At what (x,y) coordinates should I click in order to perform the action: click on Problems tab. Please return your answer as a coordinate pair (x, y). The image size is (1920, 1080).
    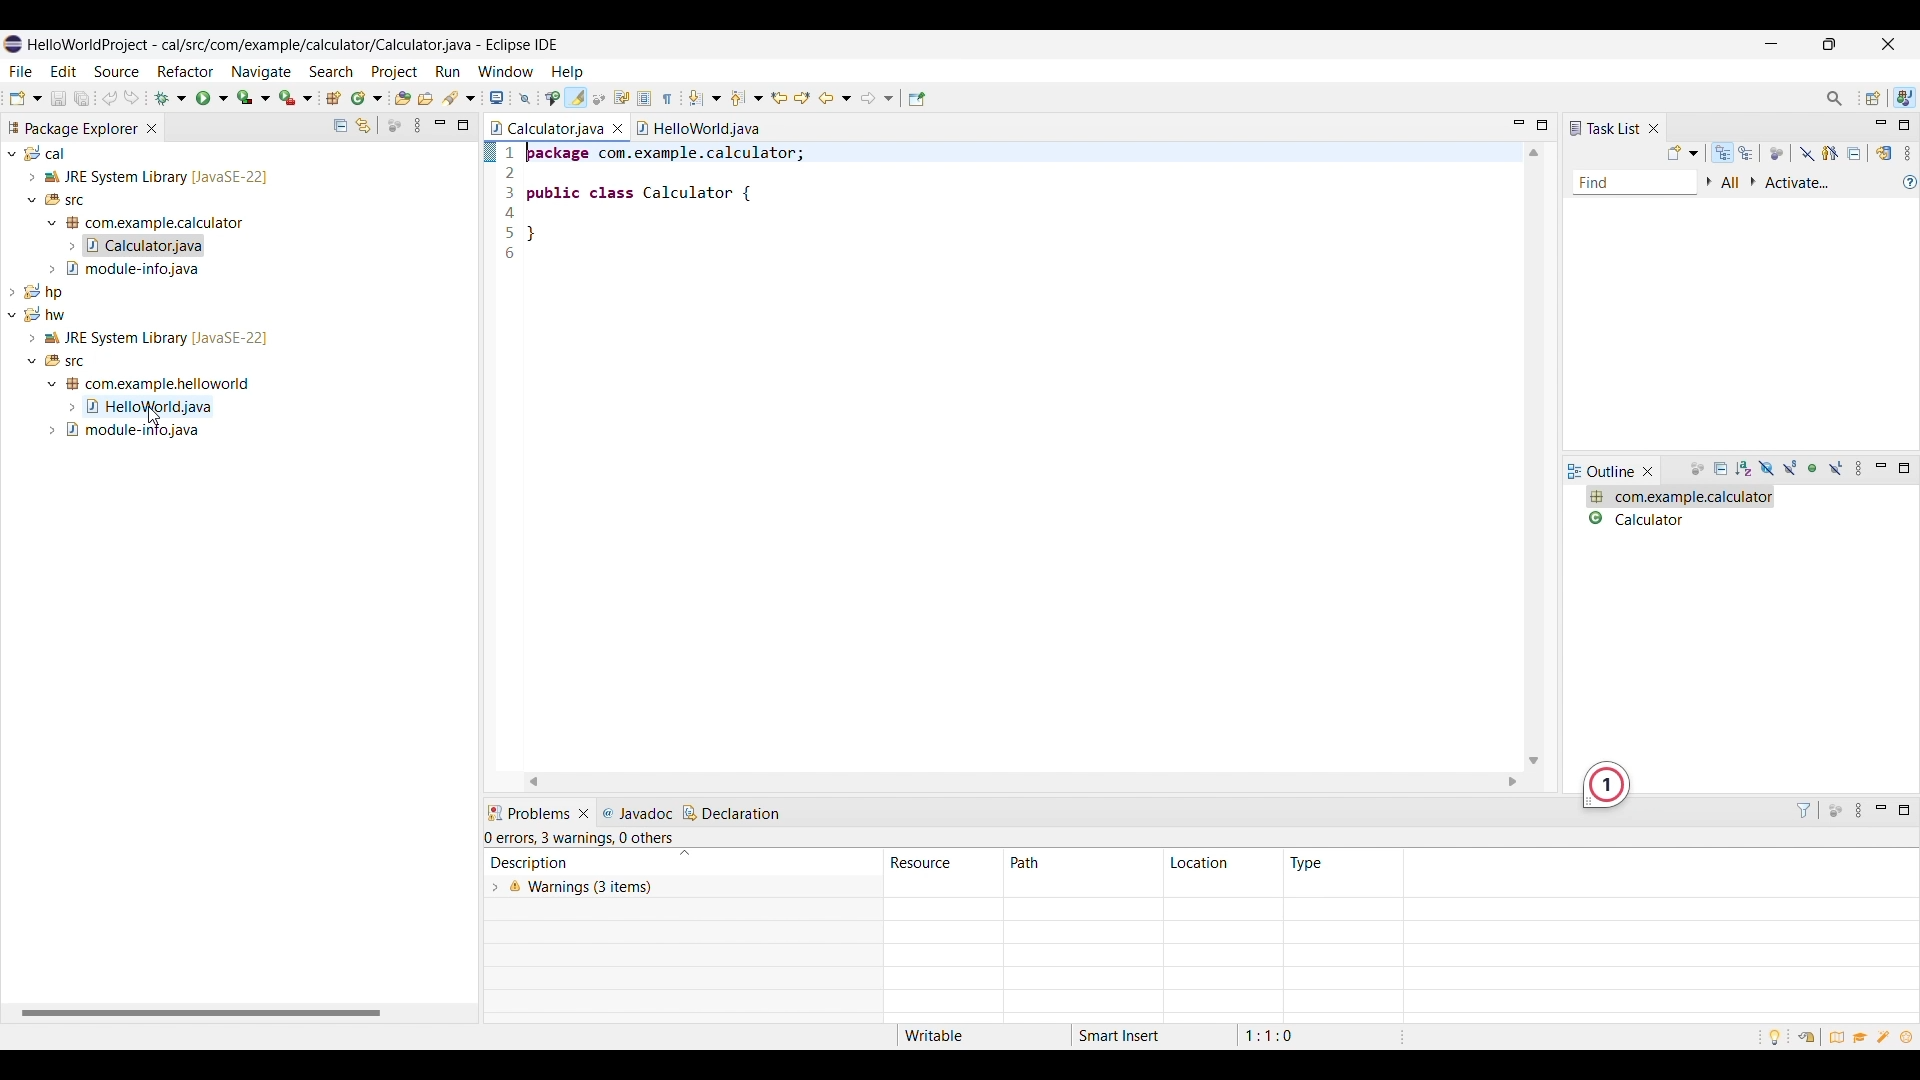
    Looking at the image, I should click on (528, 814).